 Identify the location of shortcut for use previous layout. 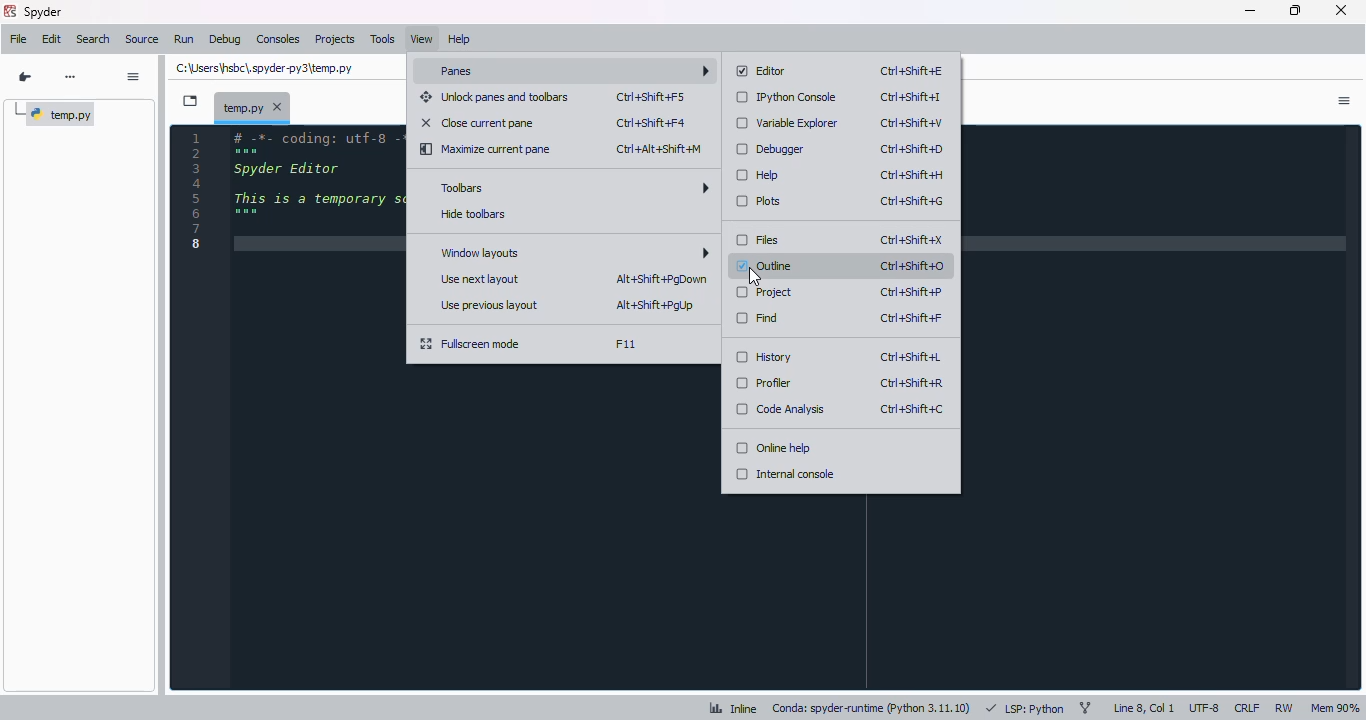
(656, 306).